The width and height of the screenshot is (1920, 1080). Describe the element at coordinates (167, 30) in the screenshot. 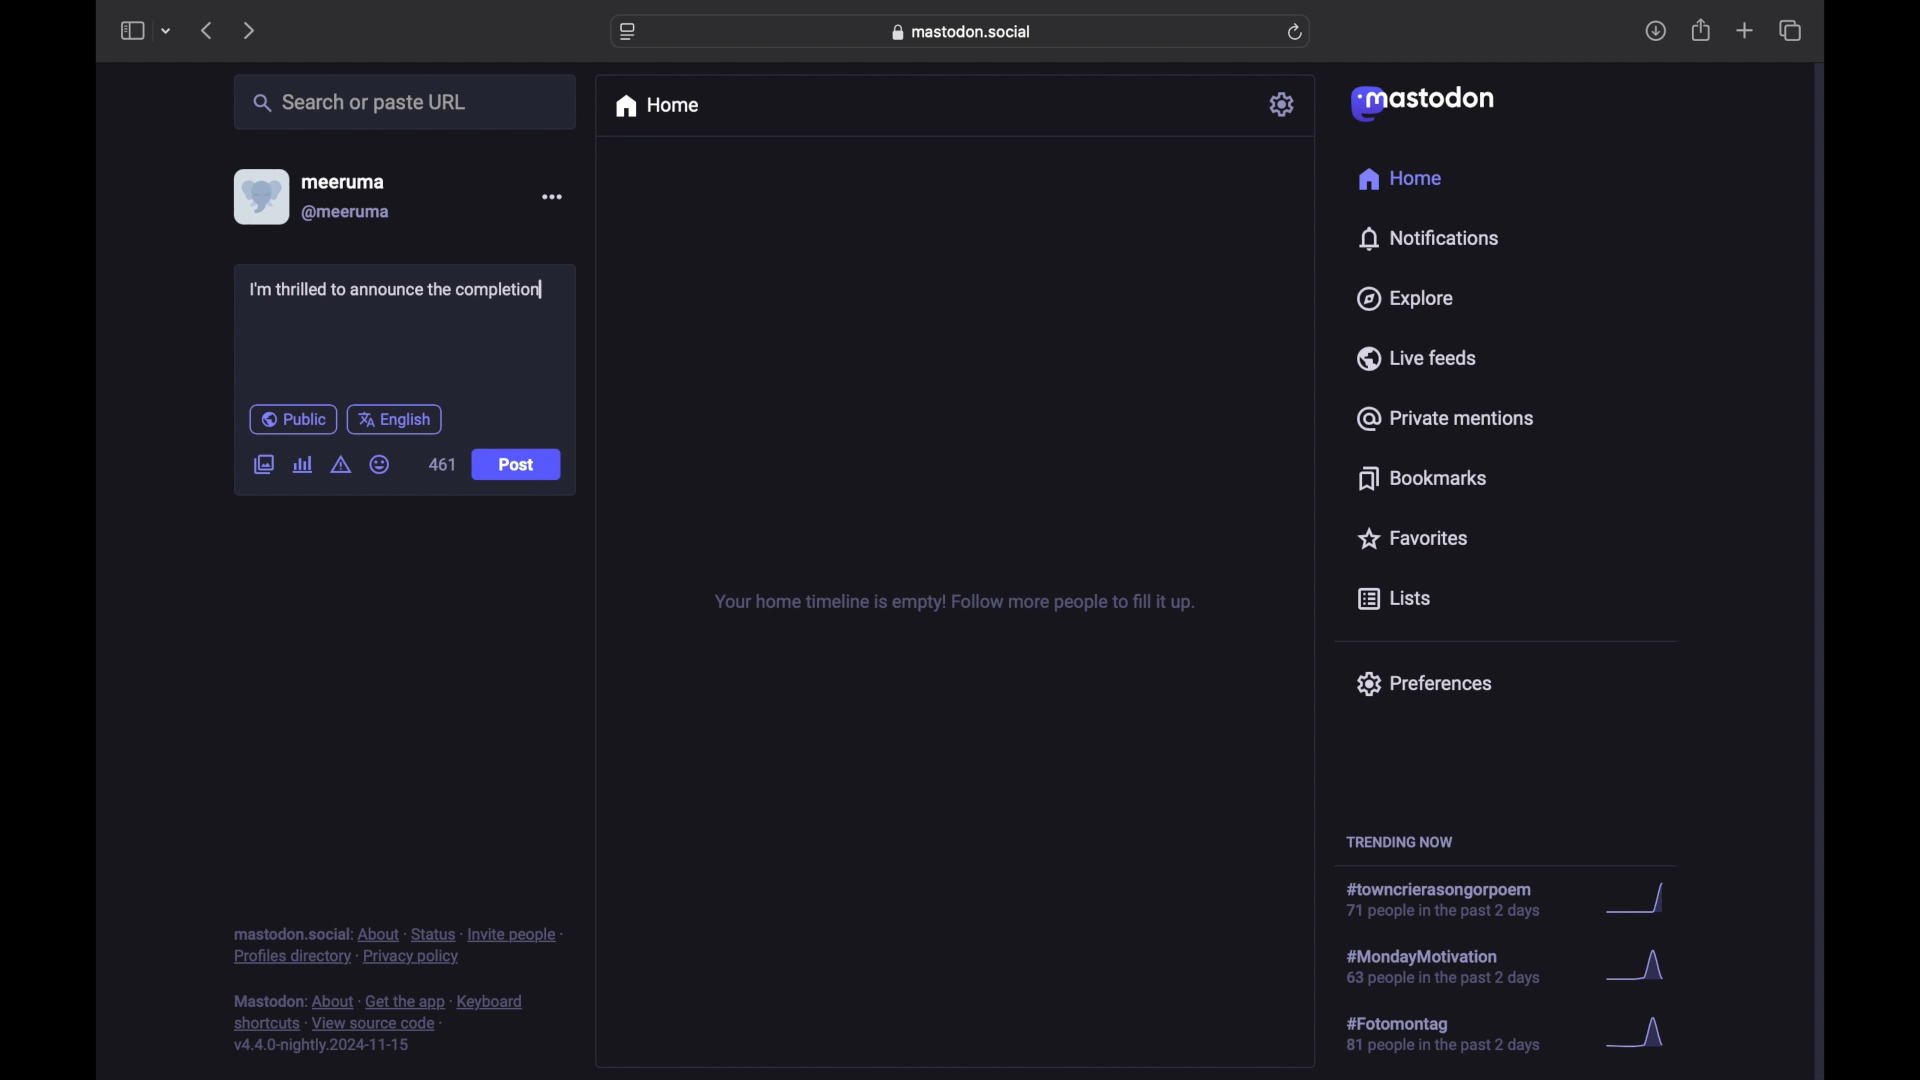

I see `tab group picker` at that location.